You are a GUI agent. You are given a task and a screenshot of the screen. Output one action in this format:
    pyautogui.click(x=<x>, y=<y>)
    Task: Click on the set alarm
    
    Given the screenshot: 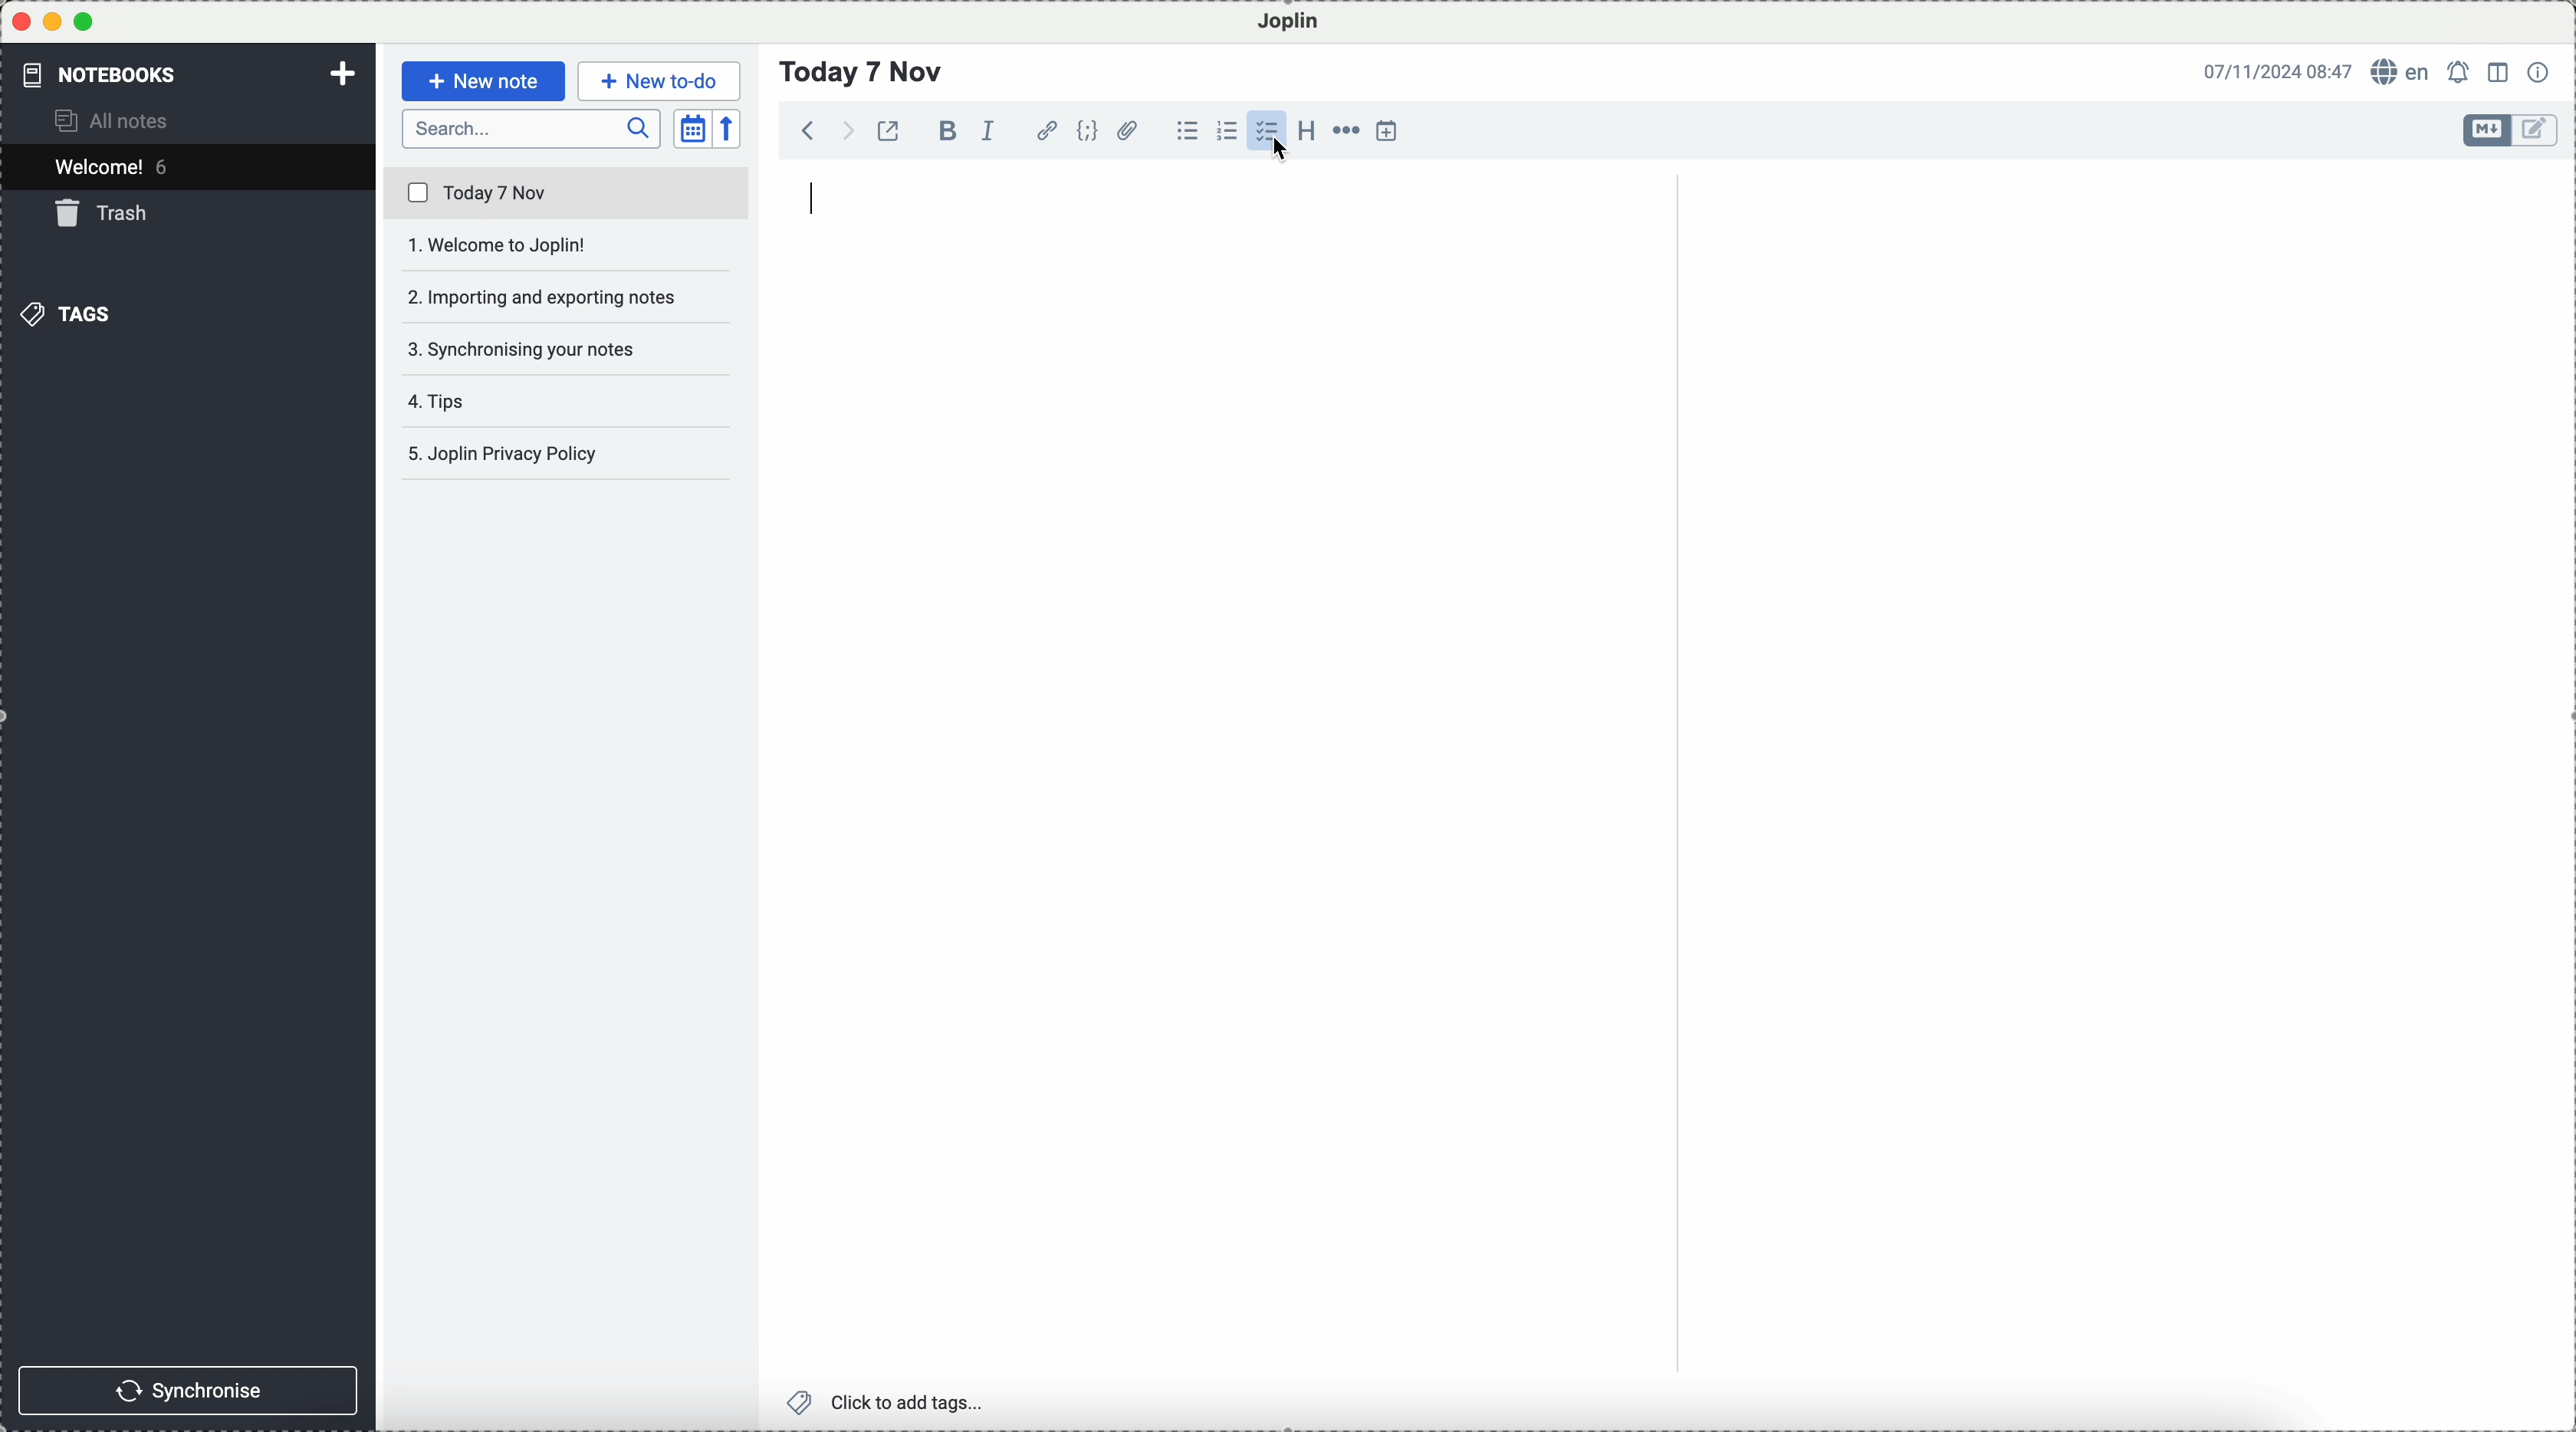 What is the action you would take?
    pyautogui.click(x=2461, y=72)
    